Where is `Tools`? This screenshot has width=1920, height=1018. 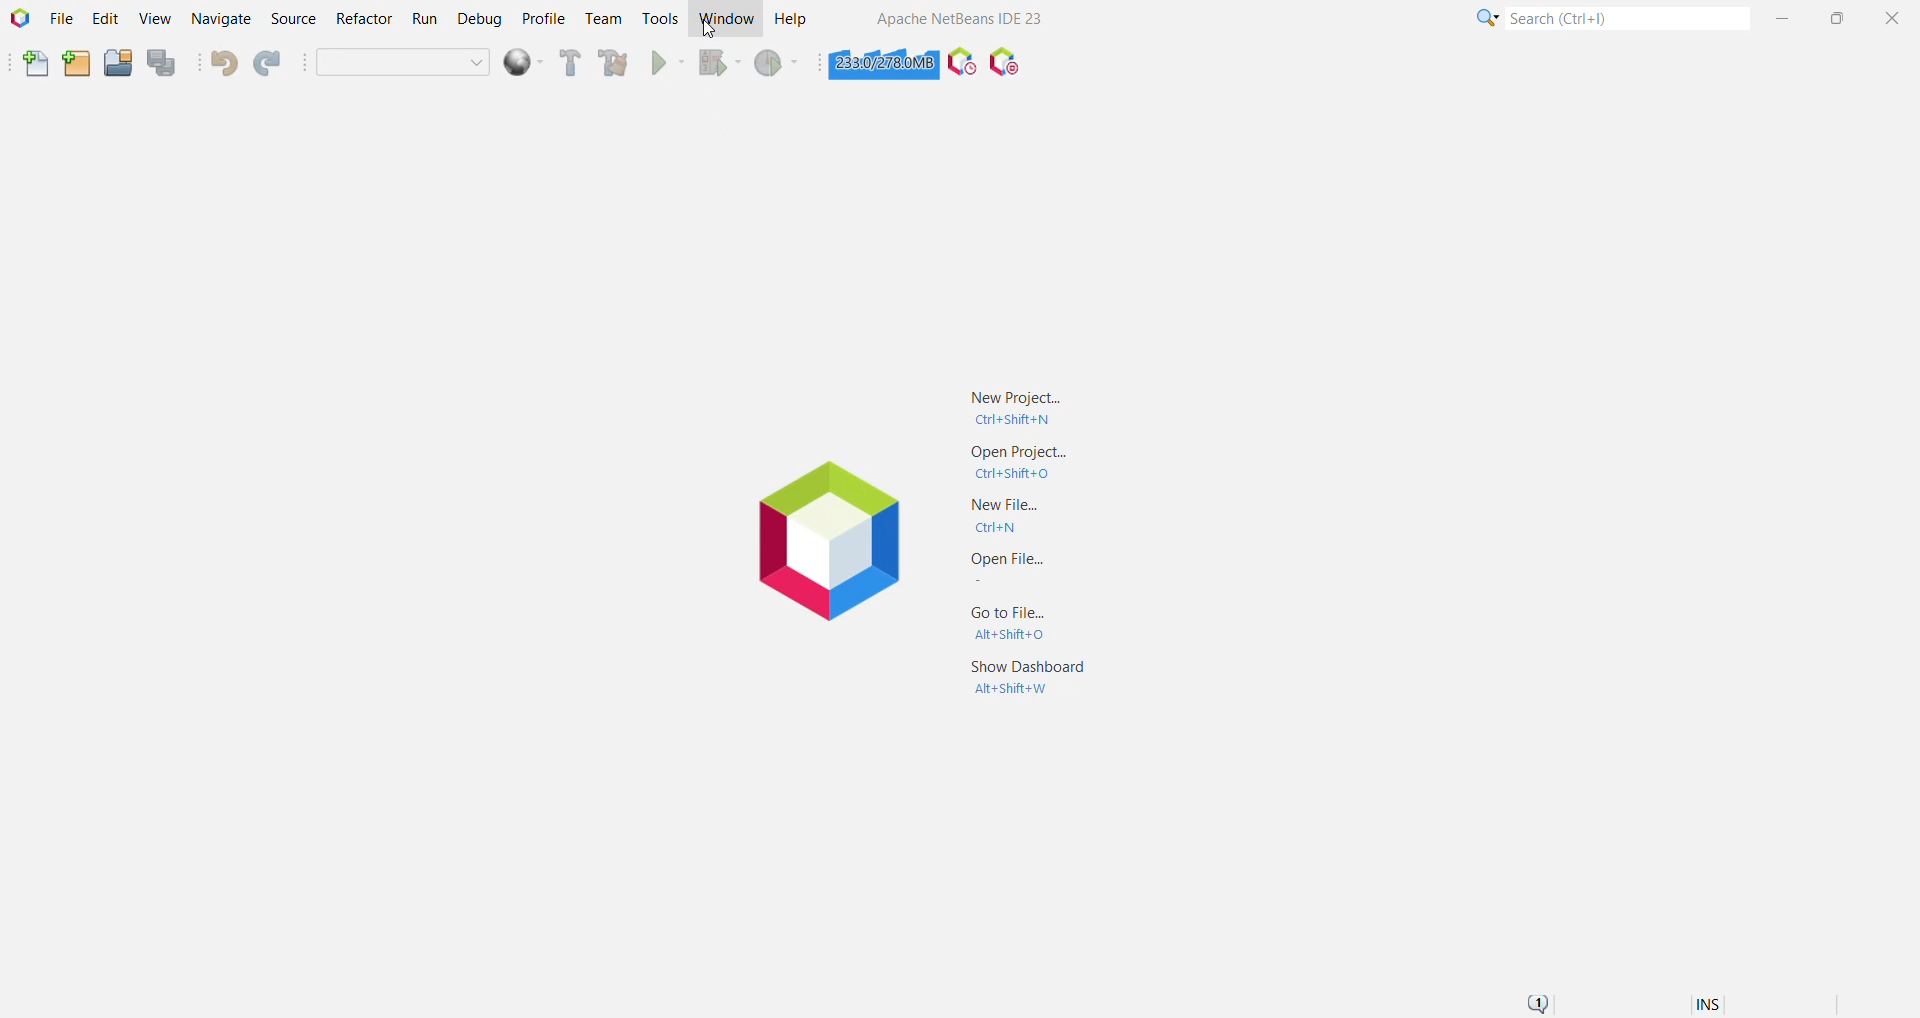 Tools is located at coordinates (660, 16).